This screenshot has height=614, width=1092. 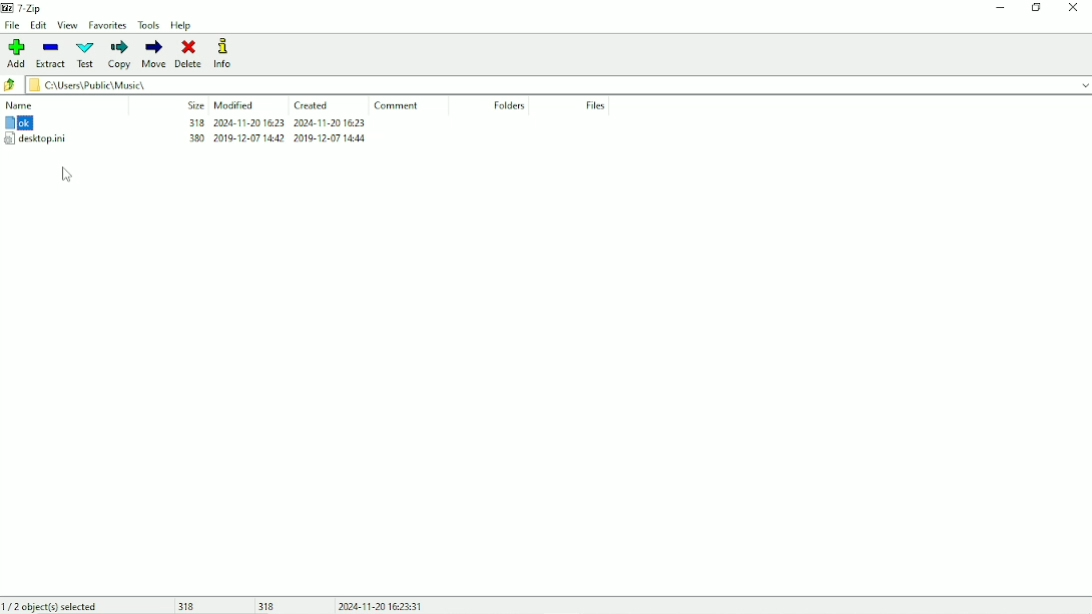 What do you see at coordinates (1037, 7) in the screenshot?
I see `Restore down` at bounding box center [1037, 7].